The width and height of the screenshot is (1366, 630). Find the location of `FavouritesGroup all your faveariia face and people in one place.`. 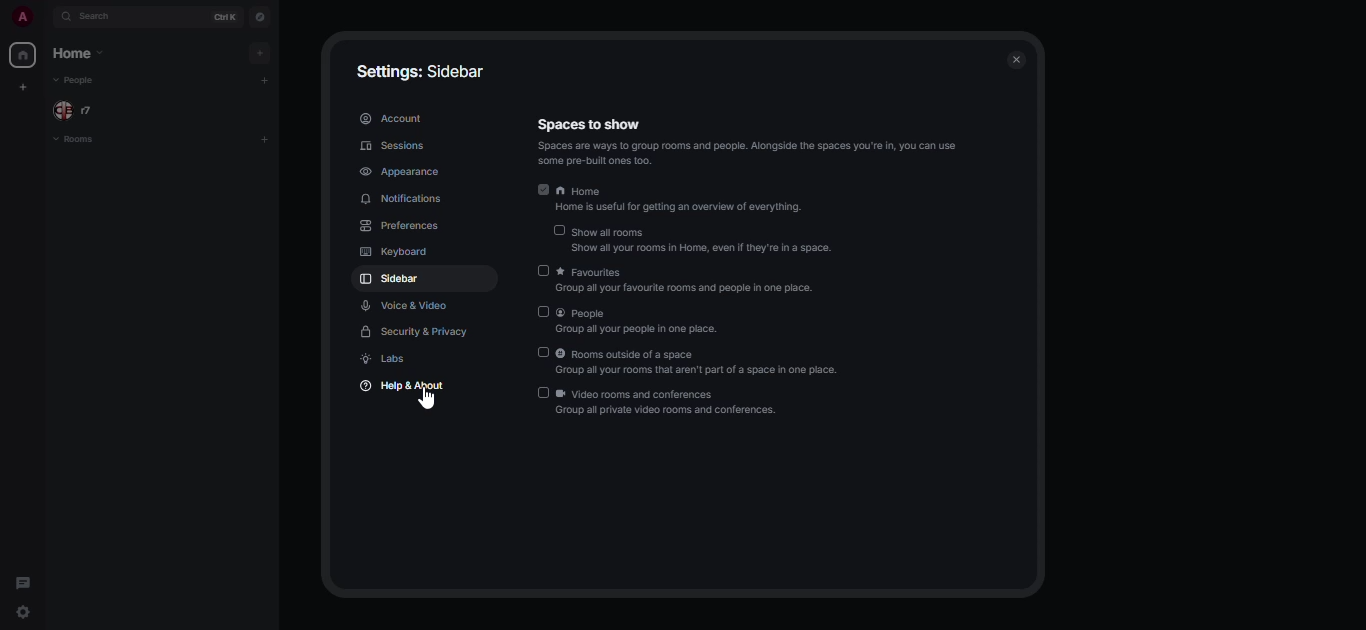

FavouritesGroup all your faveariia face and people in one place. is located at coordinates (676, 278).